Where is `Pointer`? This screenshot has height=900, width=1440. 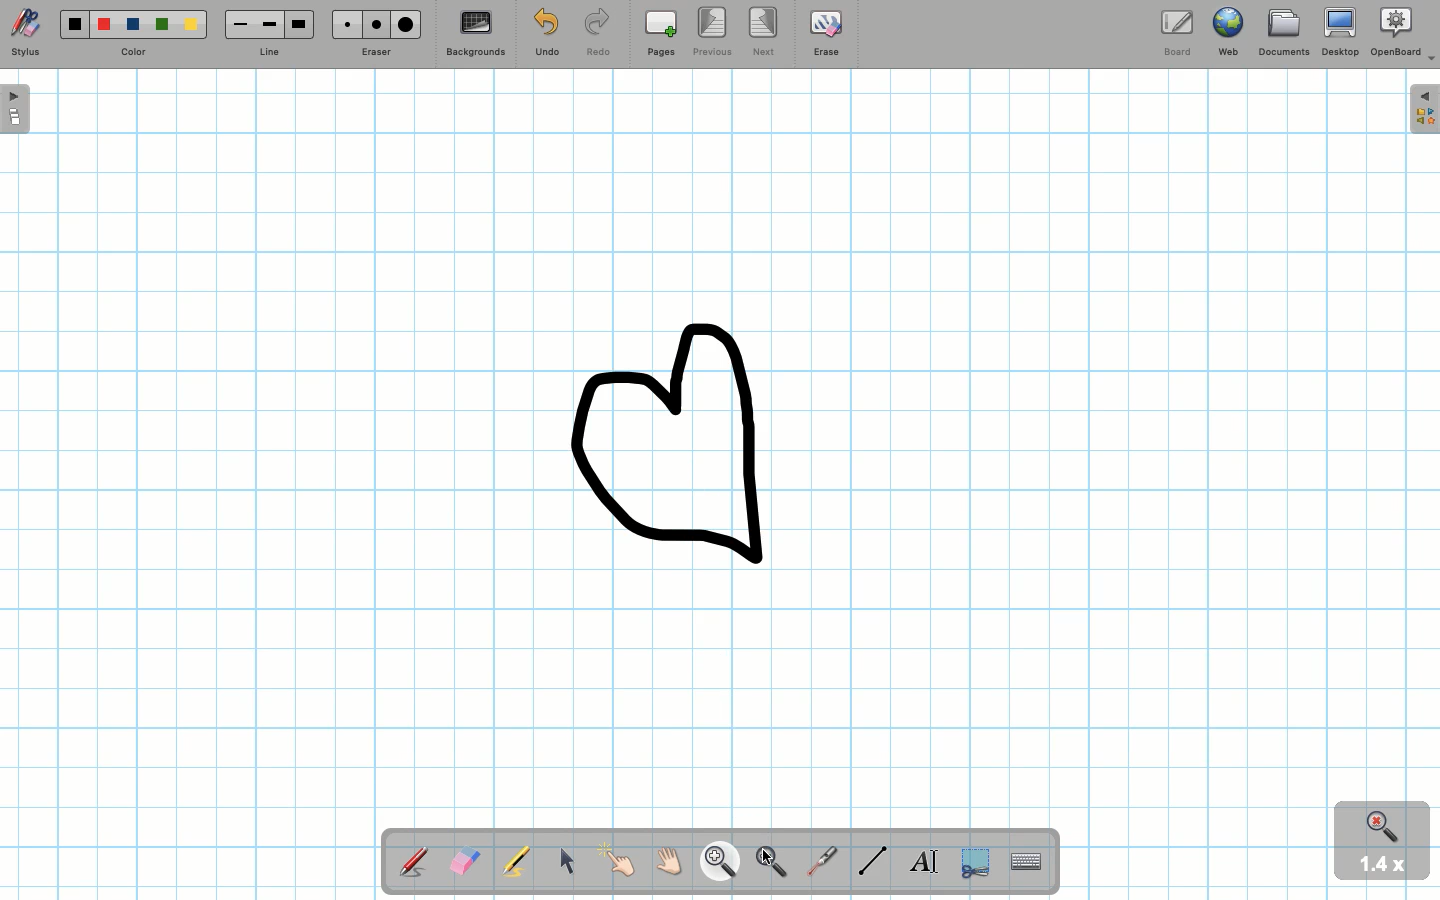 Pointer is located at coordinates (620, 861).